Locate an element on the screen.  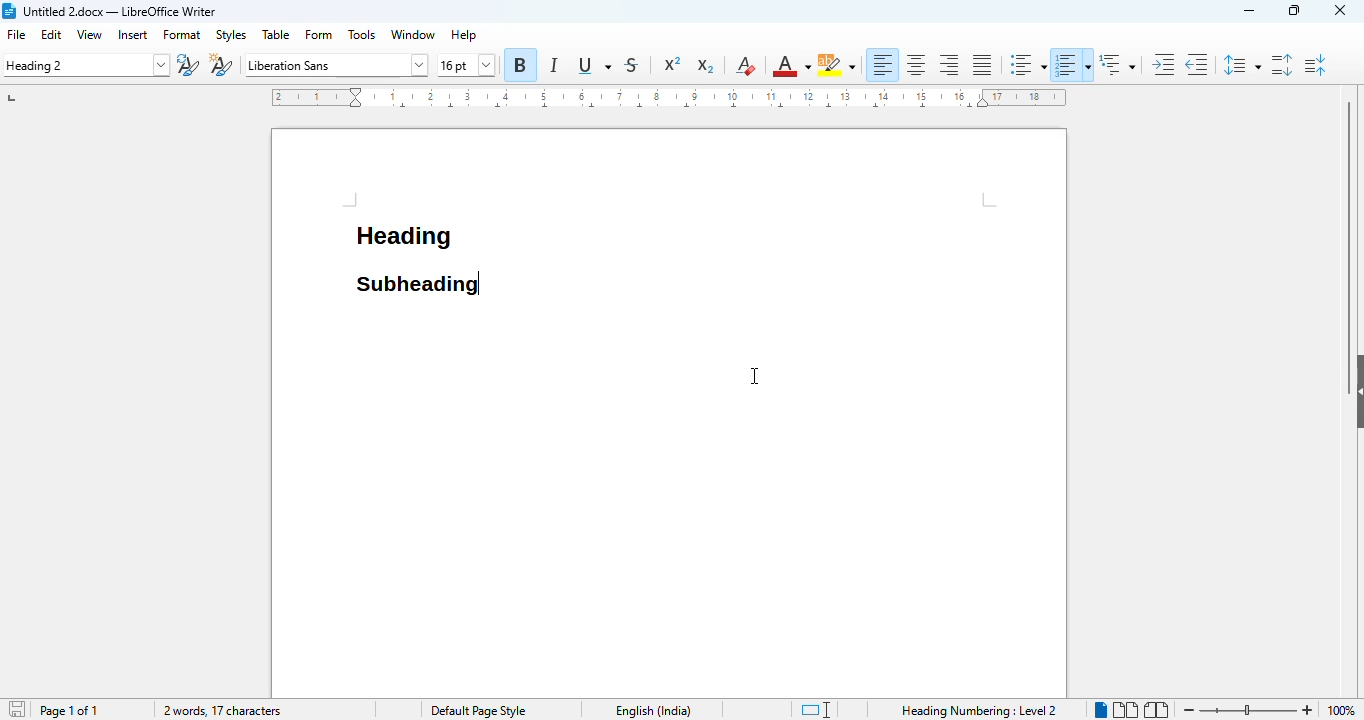
document saved as word file is located at coordinates (119, 11).